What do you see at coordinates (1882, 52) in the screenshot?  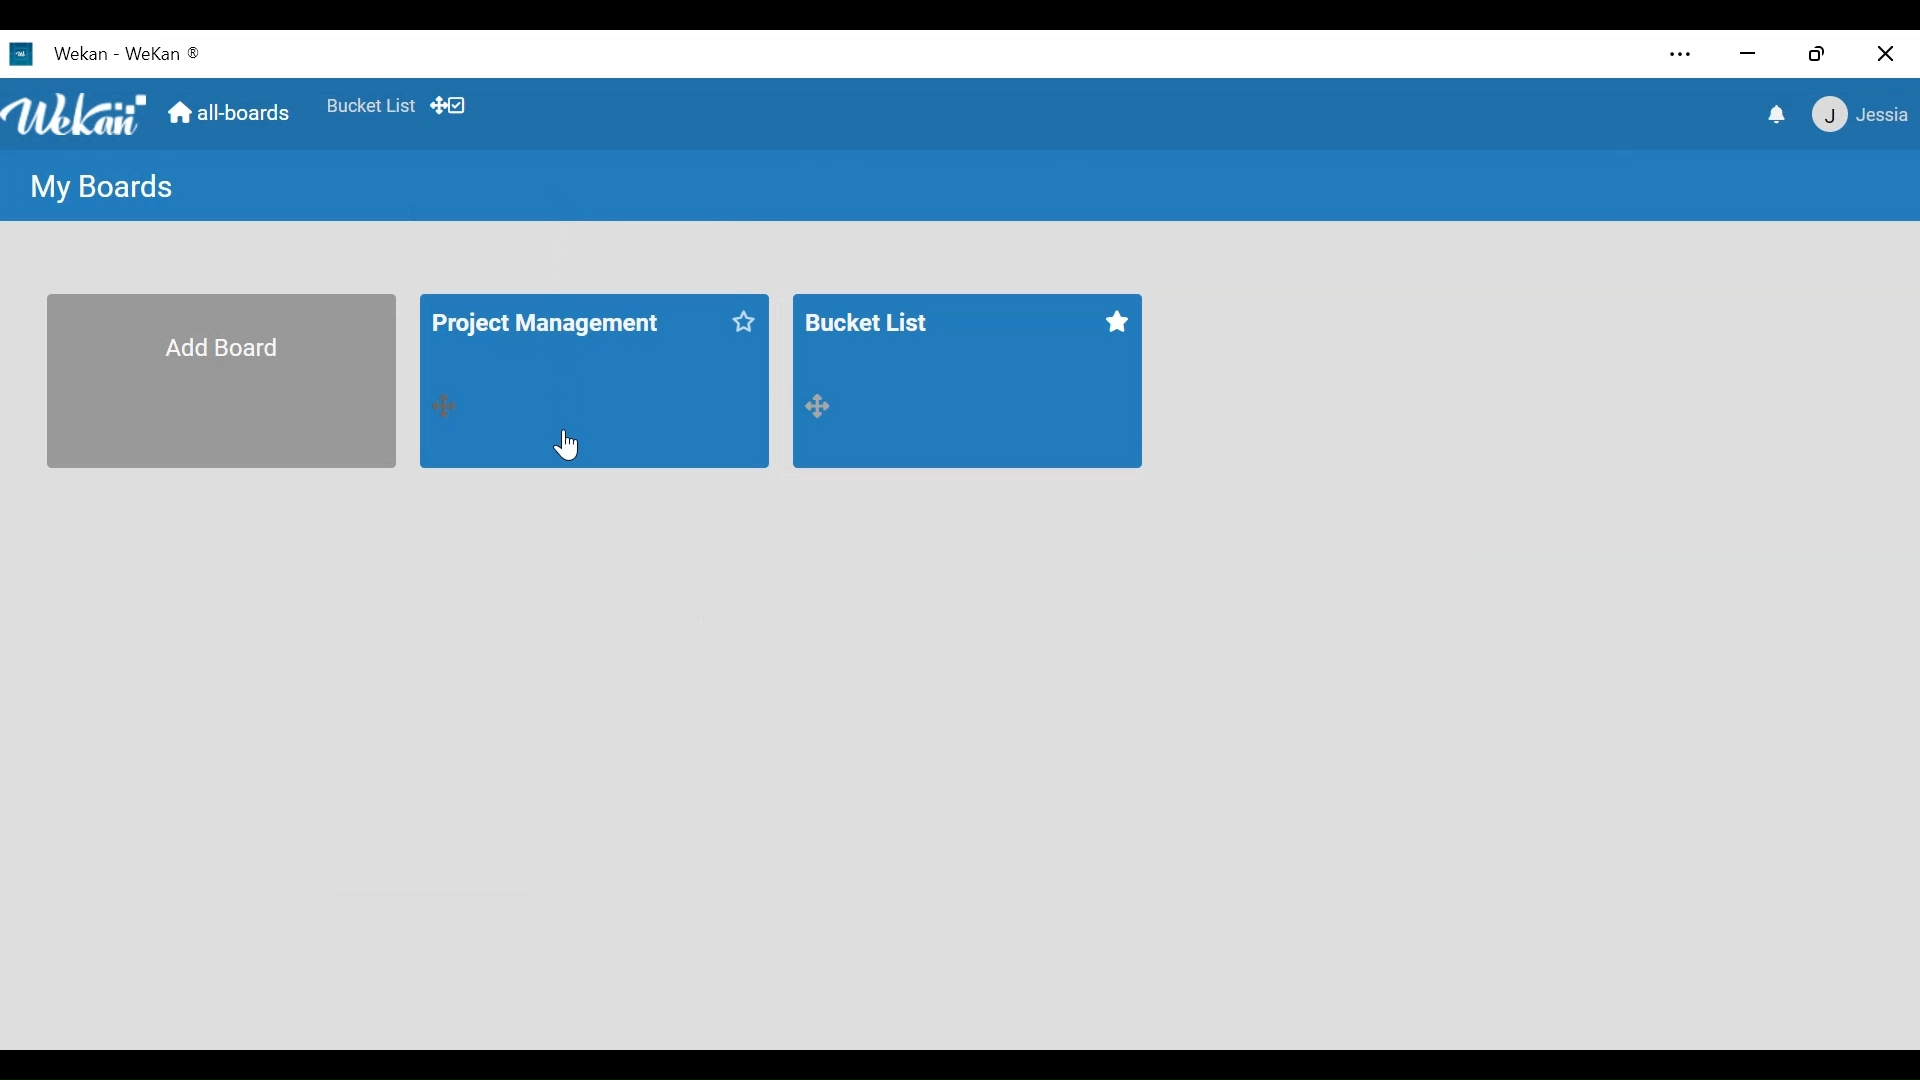 I see `Close` at bounding box center [1882, 52].